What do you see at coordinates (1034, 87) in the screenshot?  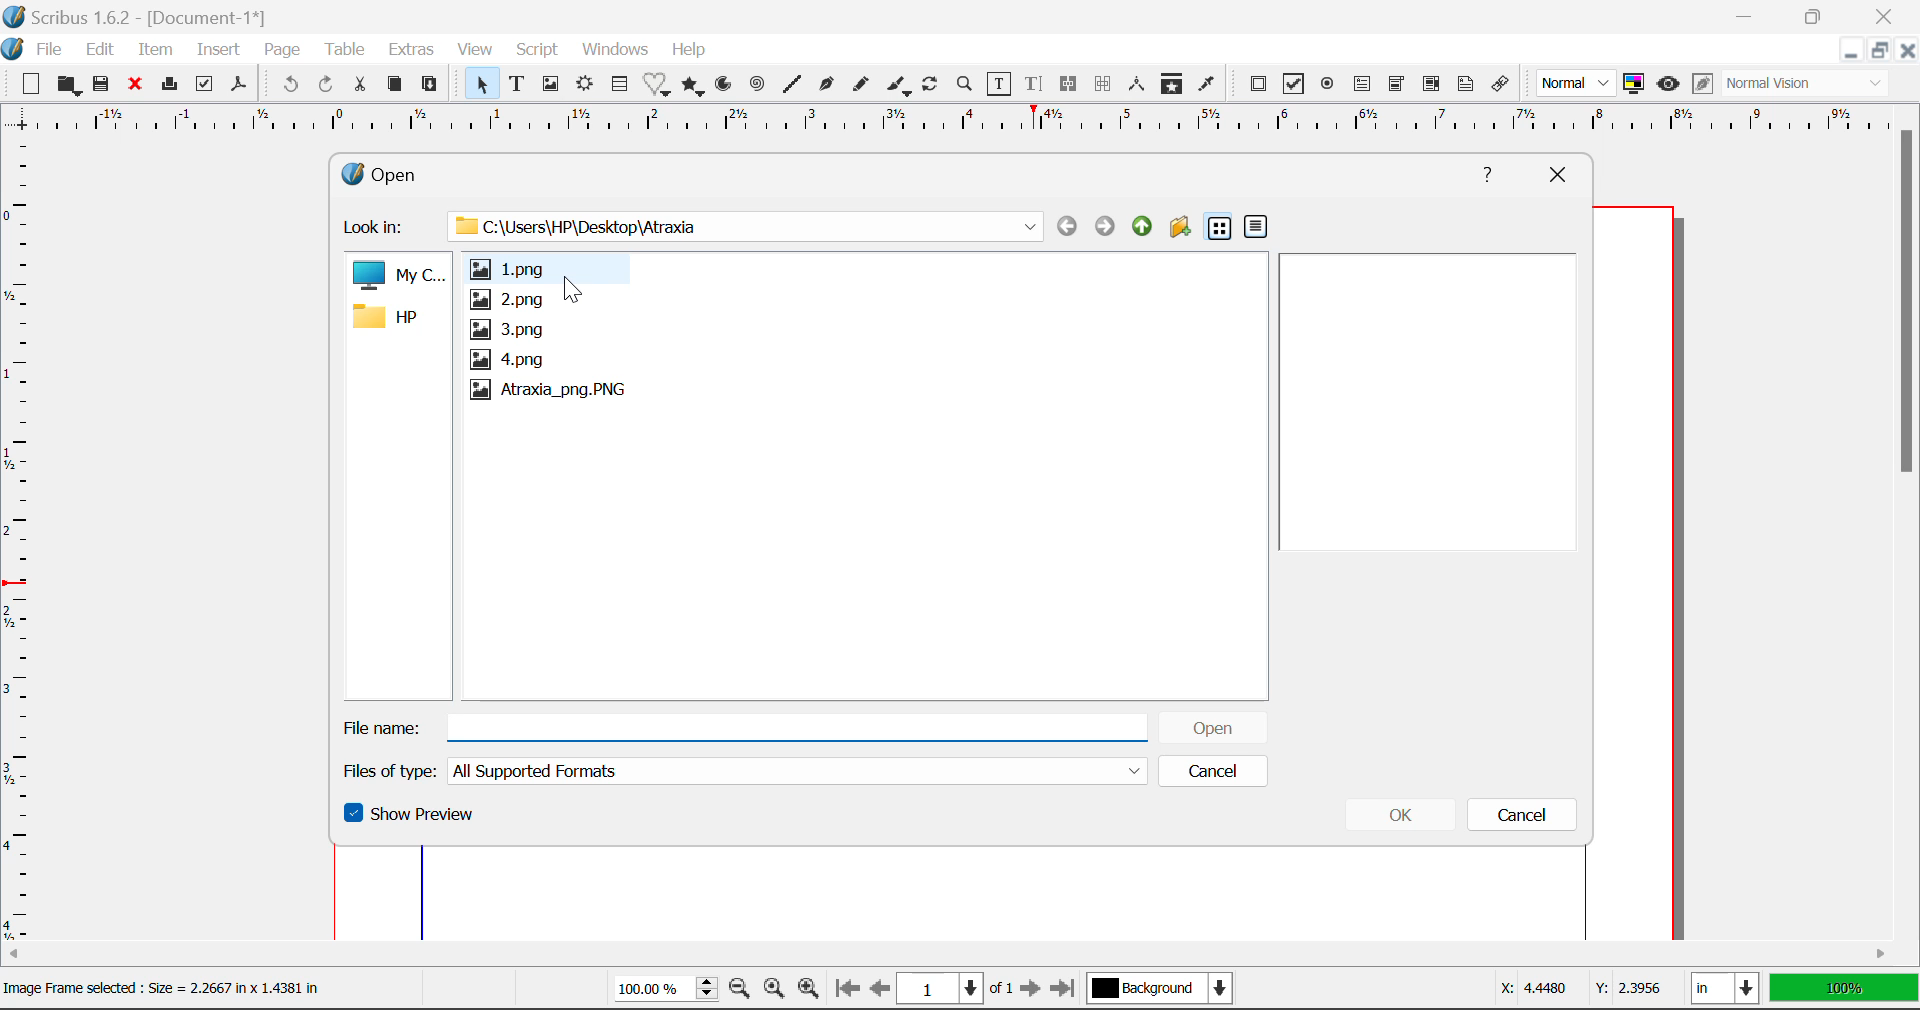 I see `Edit Text in Story Editor` at bounding box center [1034, 87].